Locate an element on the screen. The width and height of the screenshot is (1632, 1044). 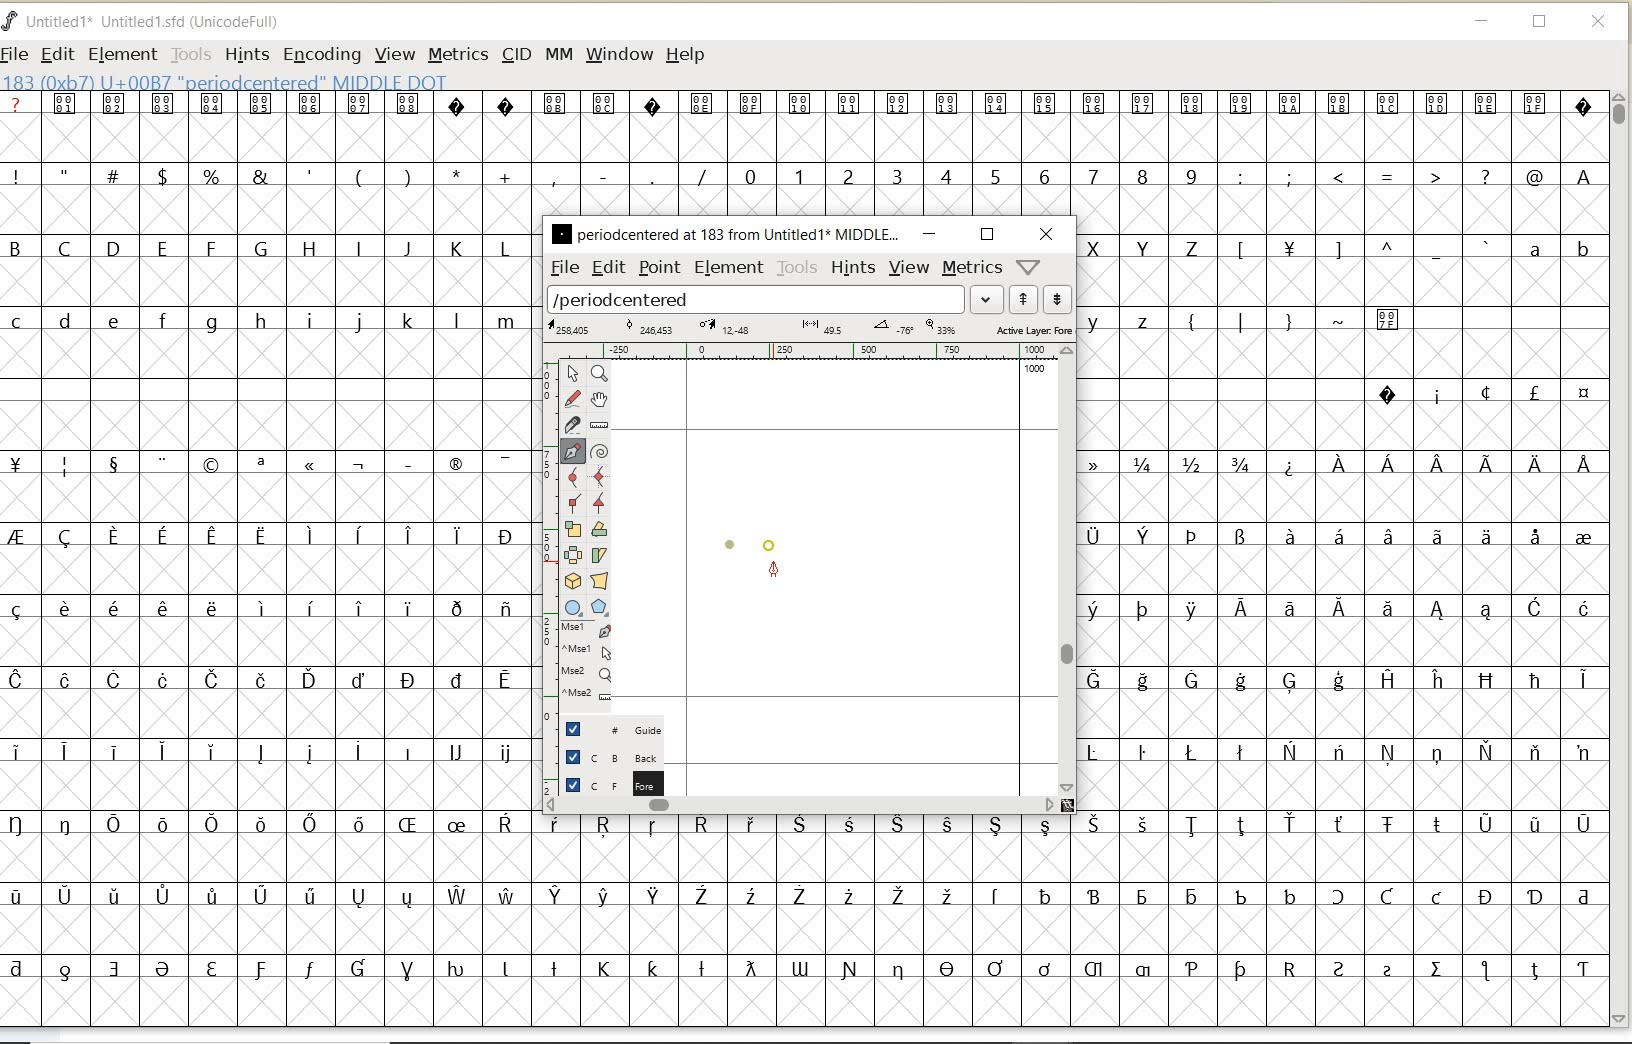
FILE is located at coordinates (17, 53).